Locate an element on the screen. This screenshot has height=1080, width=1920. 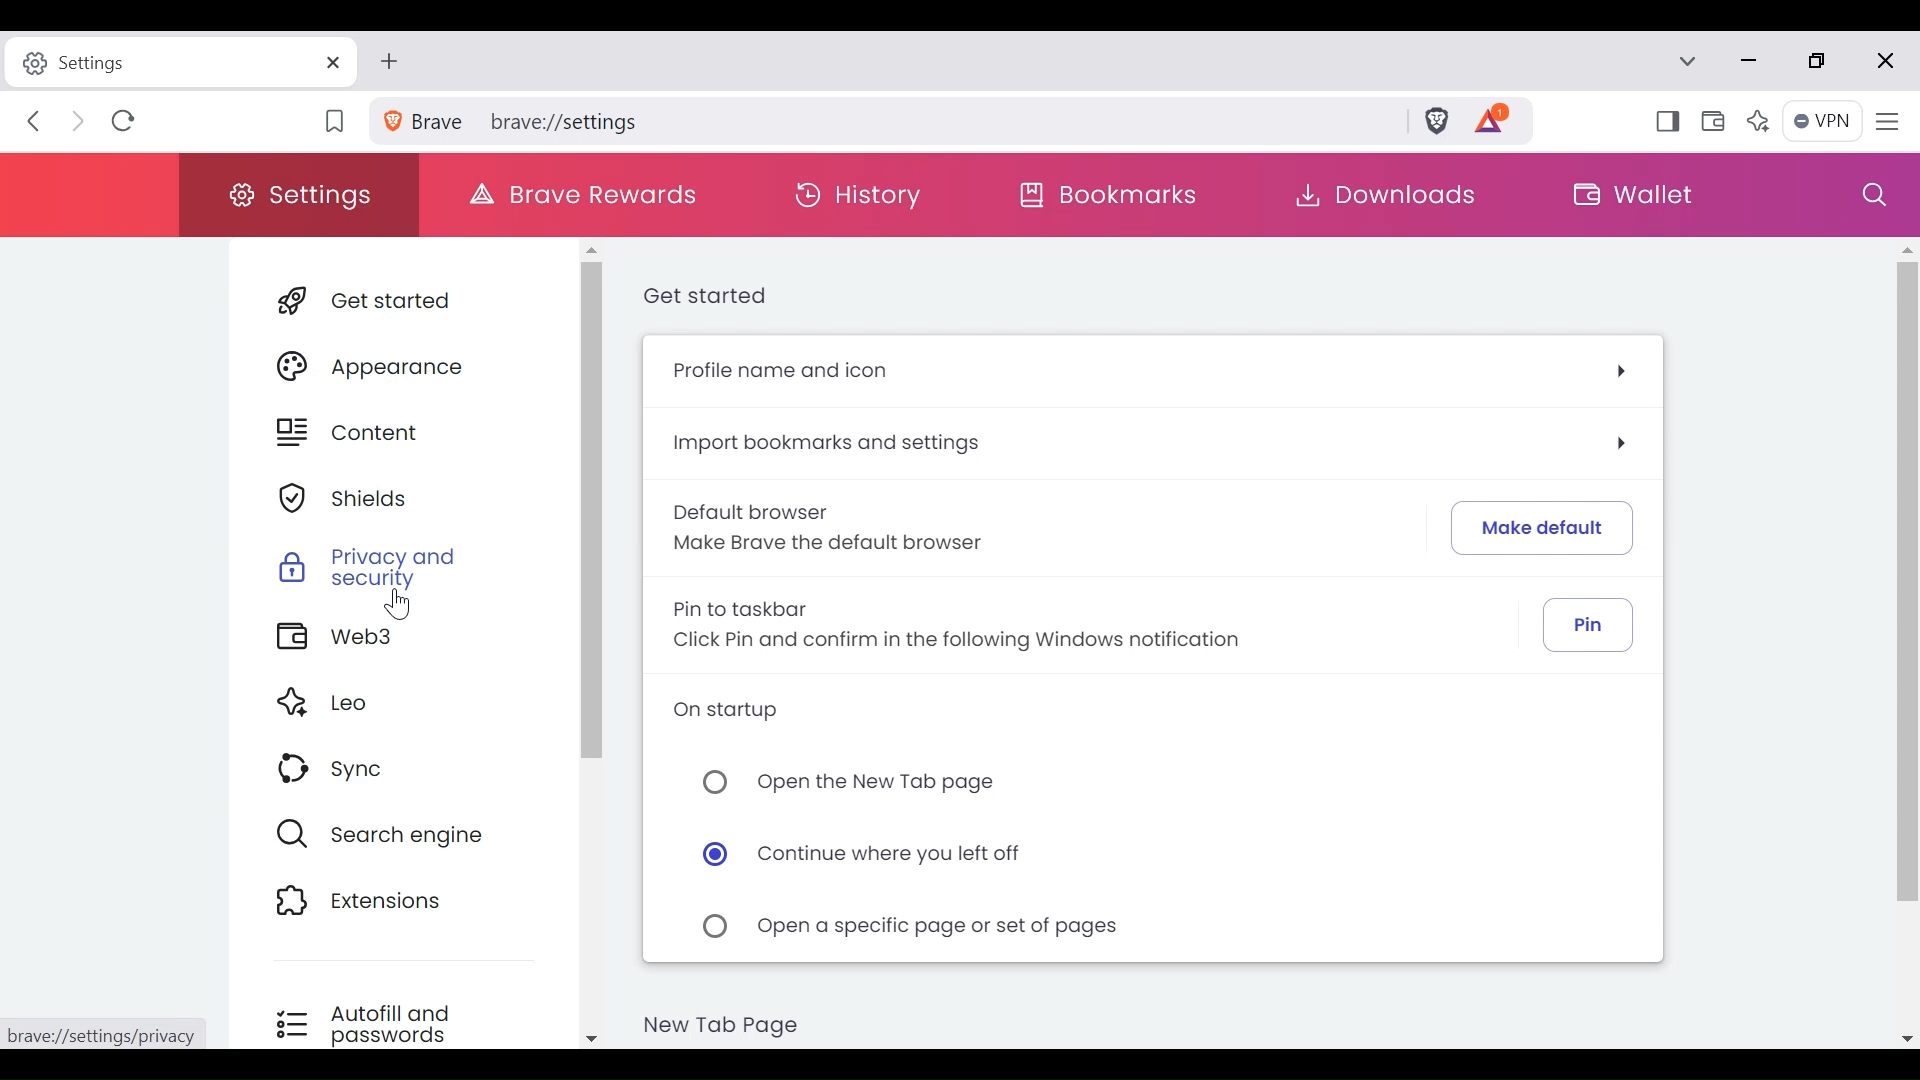
Import bookmarks and settings is located at coordinates (1147, 445).